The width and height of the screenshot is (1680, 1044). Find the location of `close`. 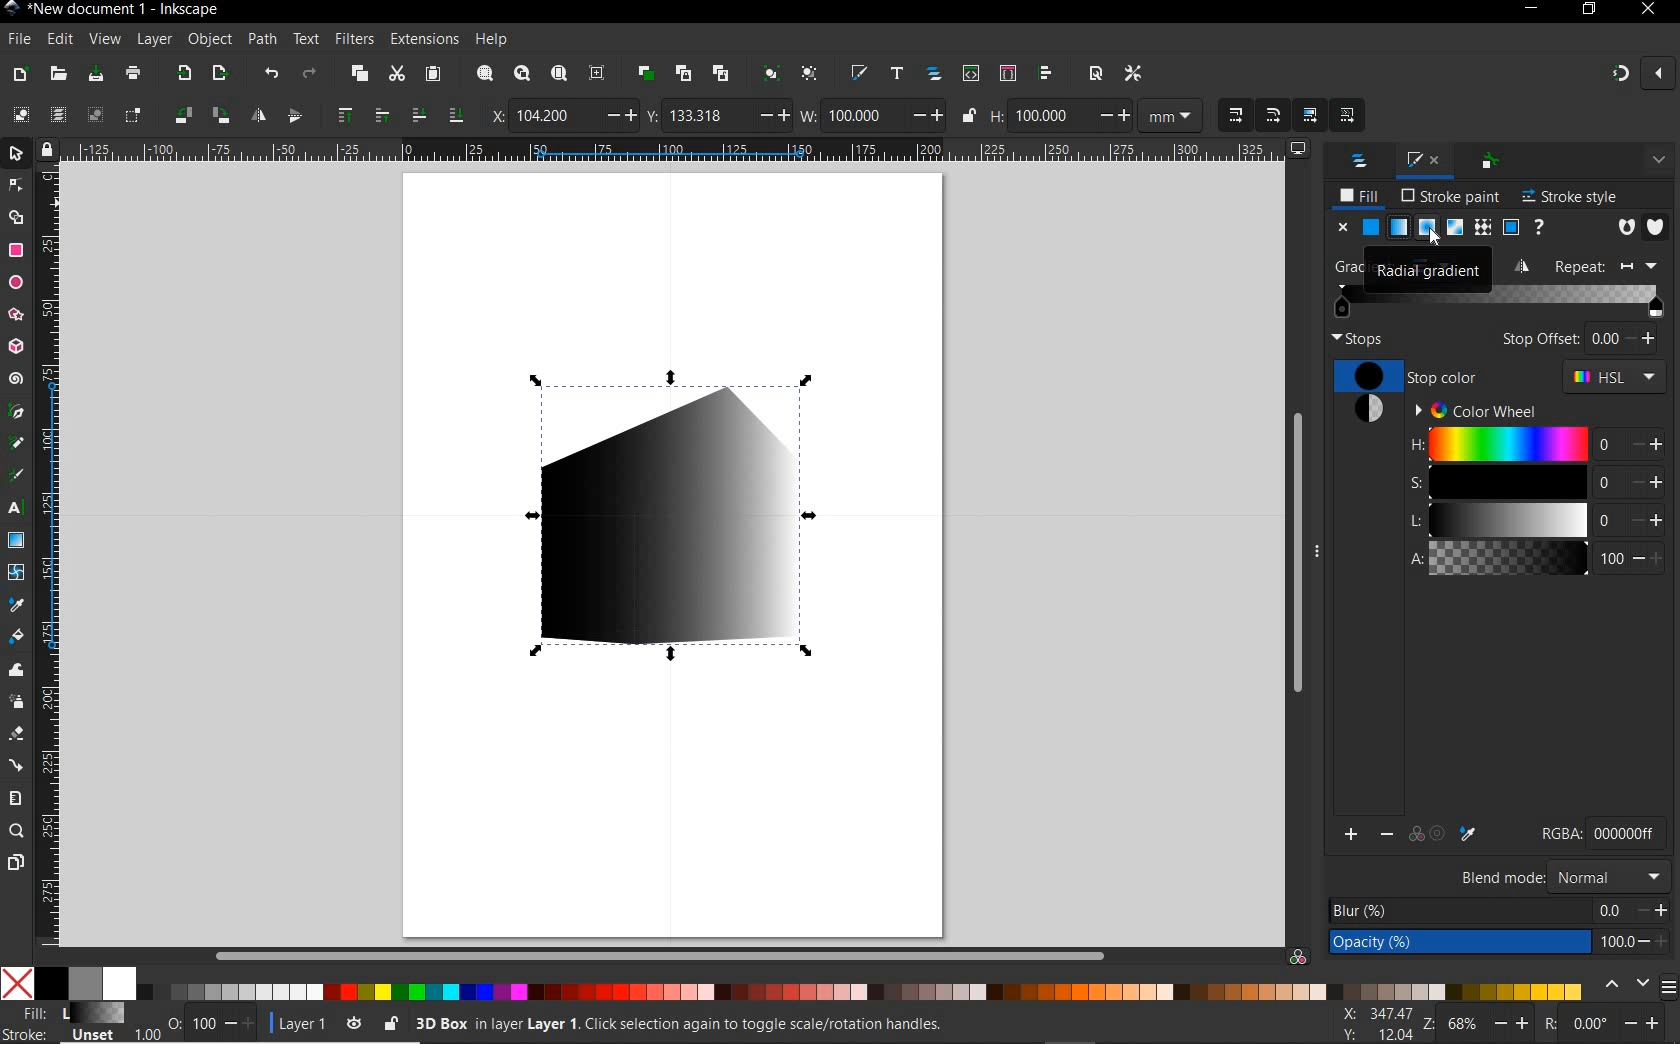

close is located at coordinates (1438, 159).